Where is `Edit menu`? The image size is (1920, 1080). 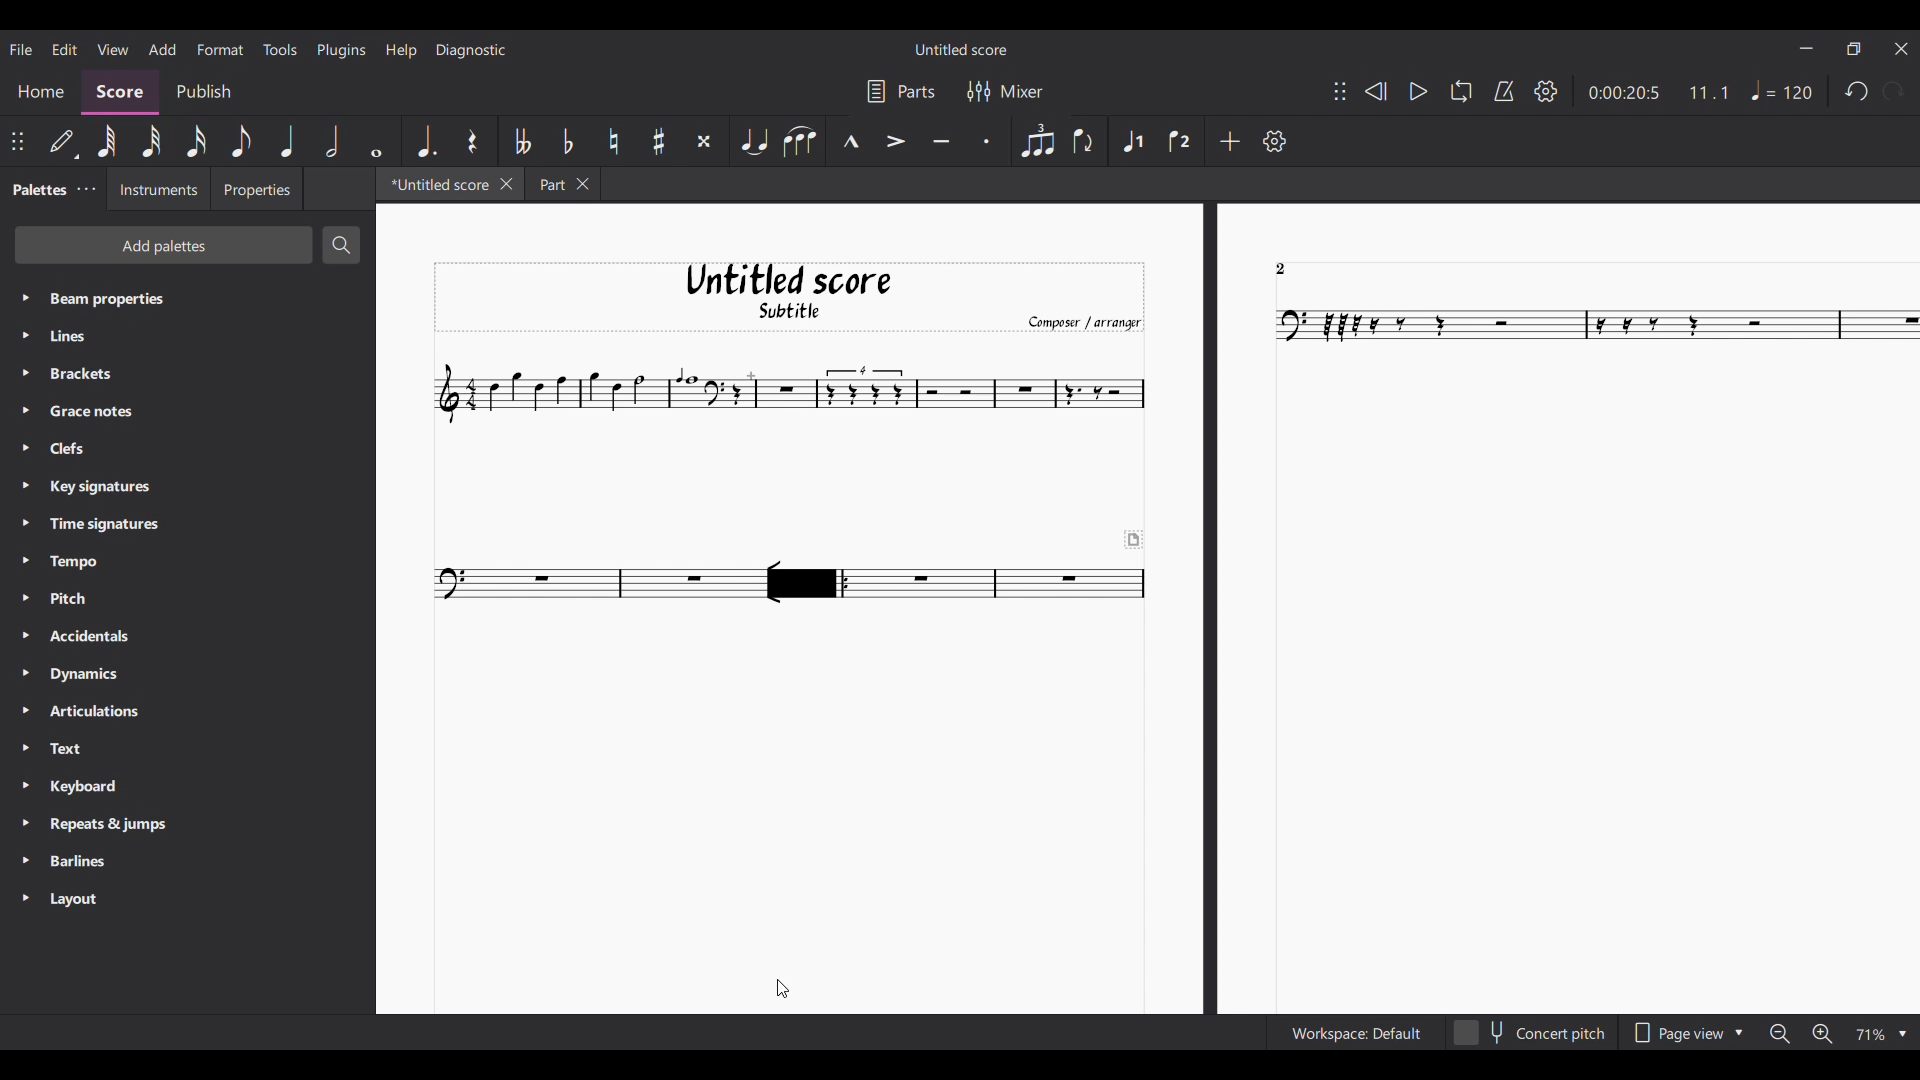 Edit menu is located at coordinates (66, 50).